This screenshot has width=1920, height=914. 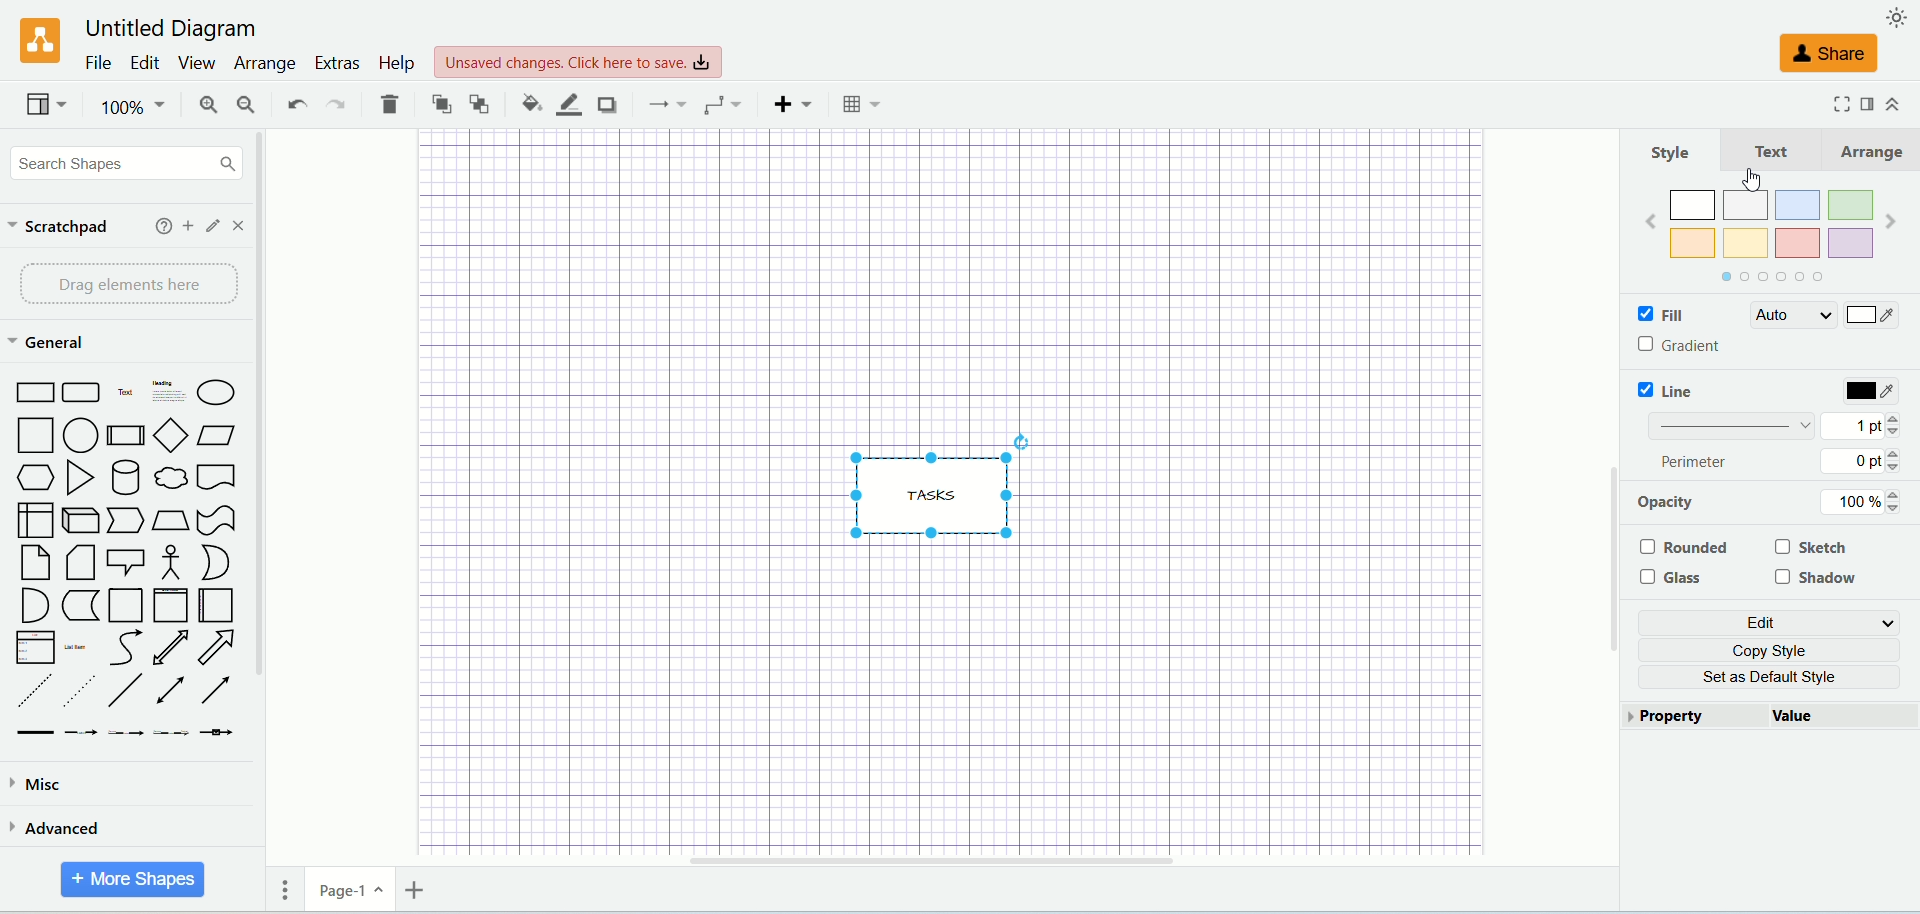 I want to click on Data Storage, so click(x=80, y=607).